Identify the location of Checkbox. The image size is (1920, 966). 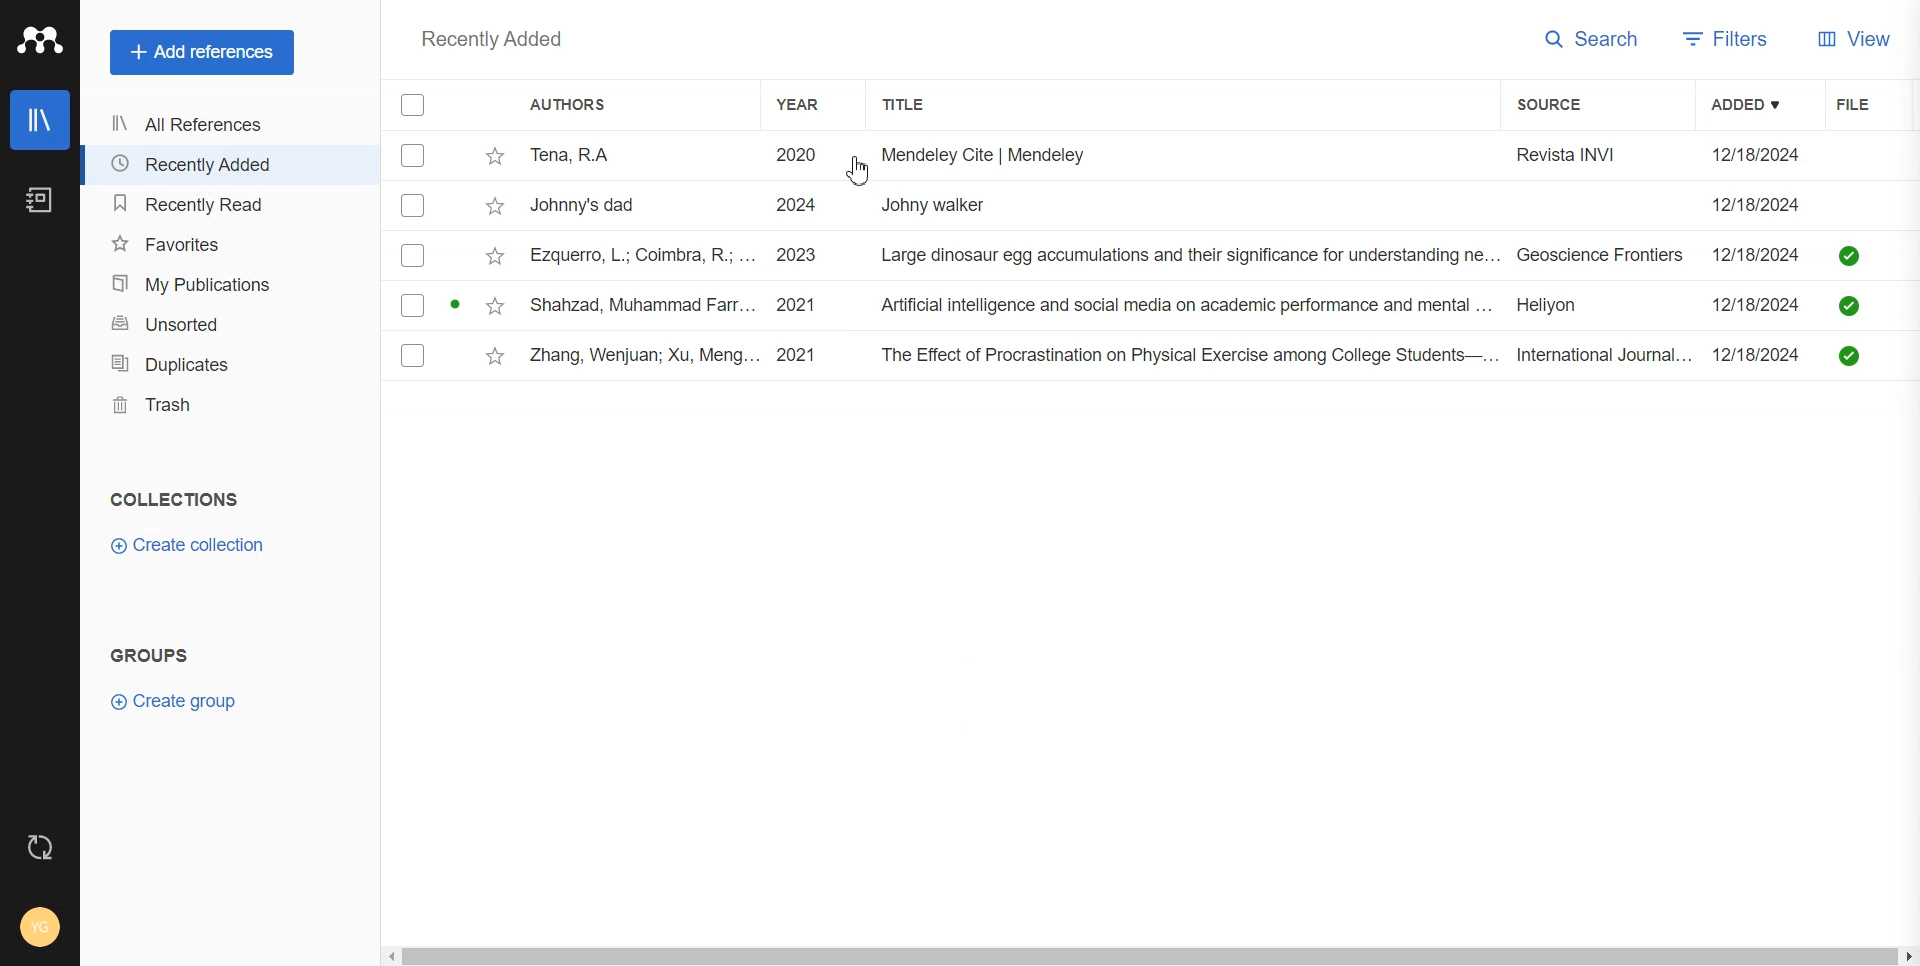
(412, 305).